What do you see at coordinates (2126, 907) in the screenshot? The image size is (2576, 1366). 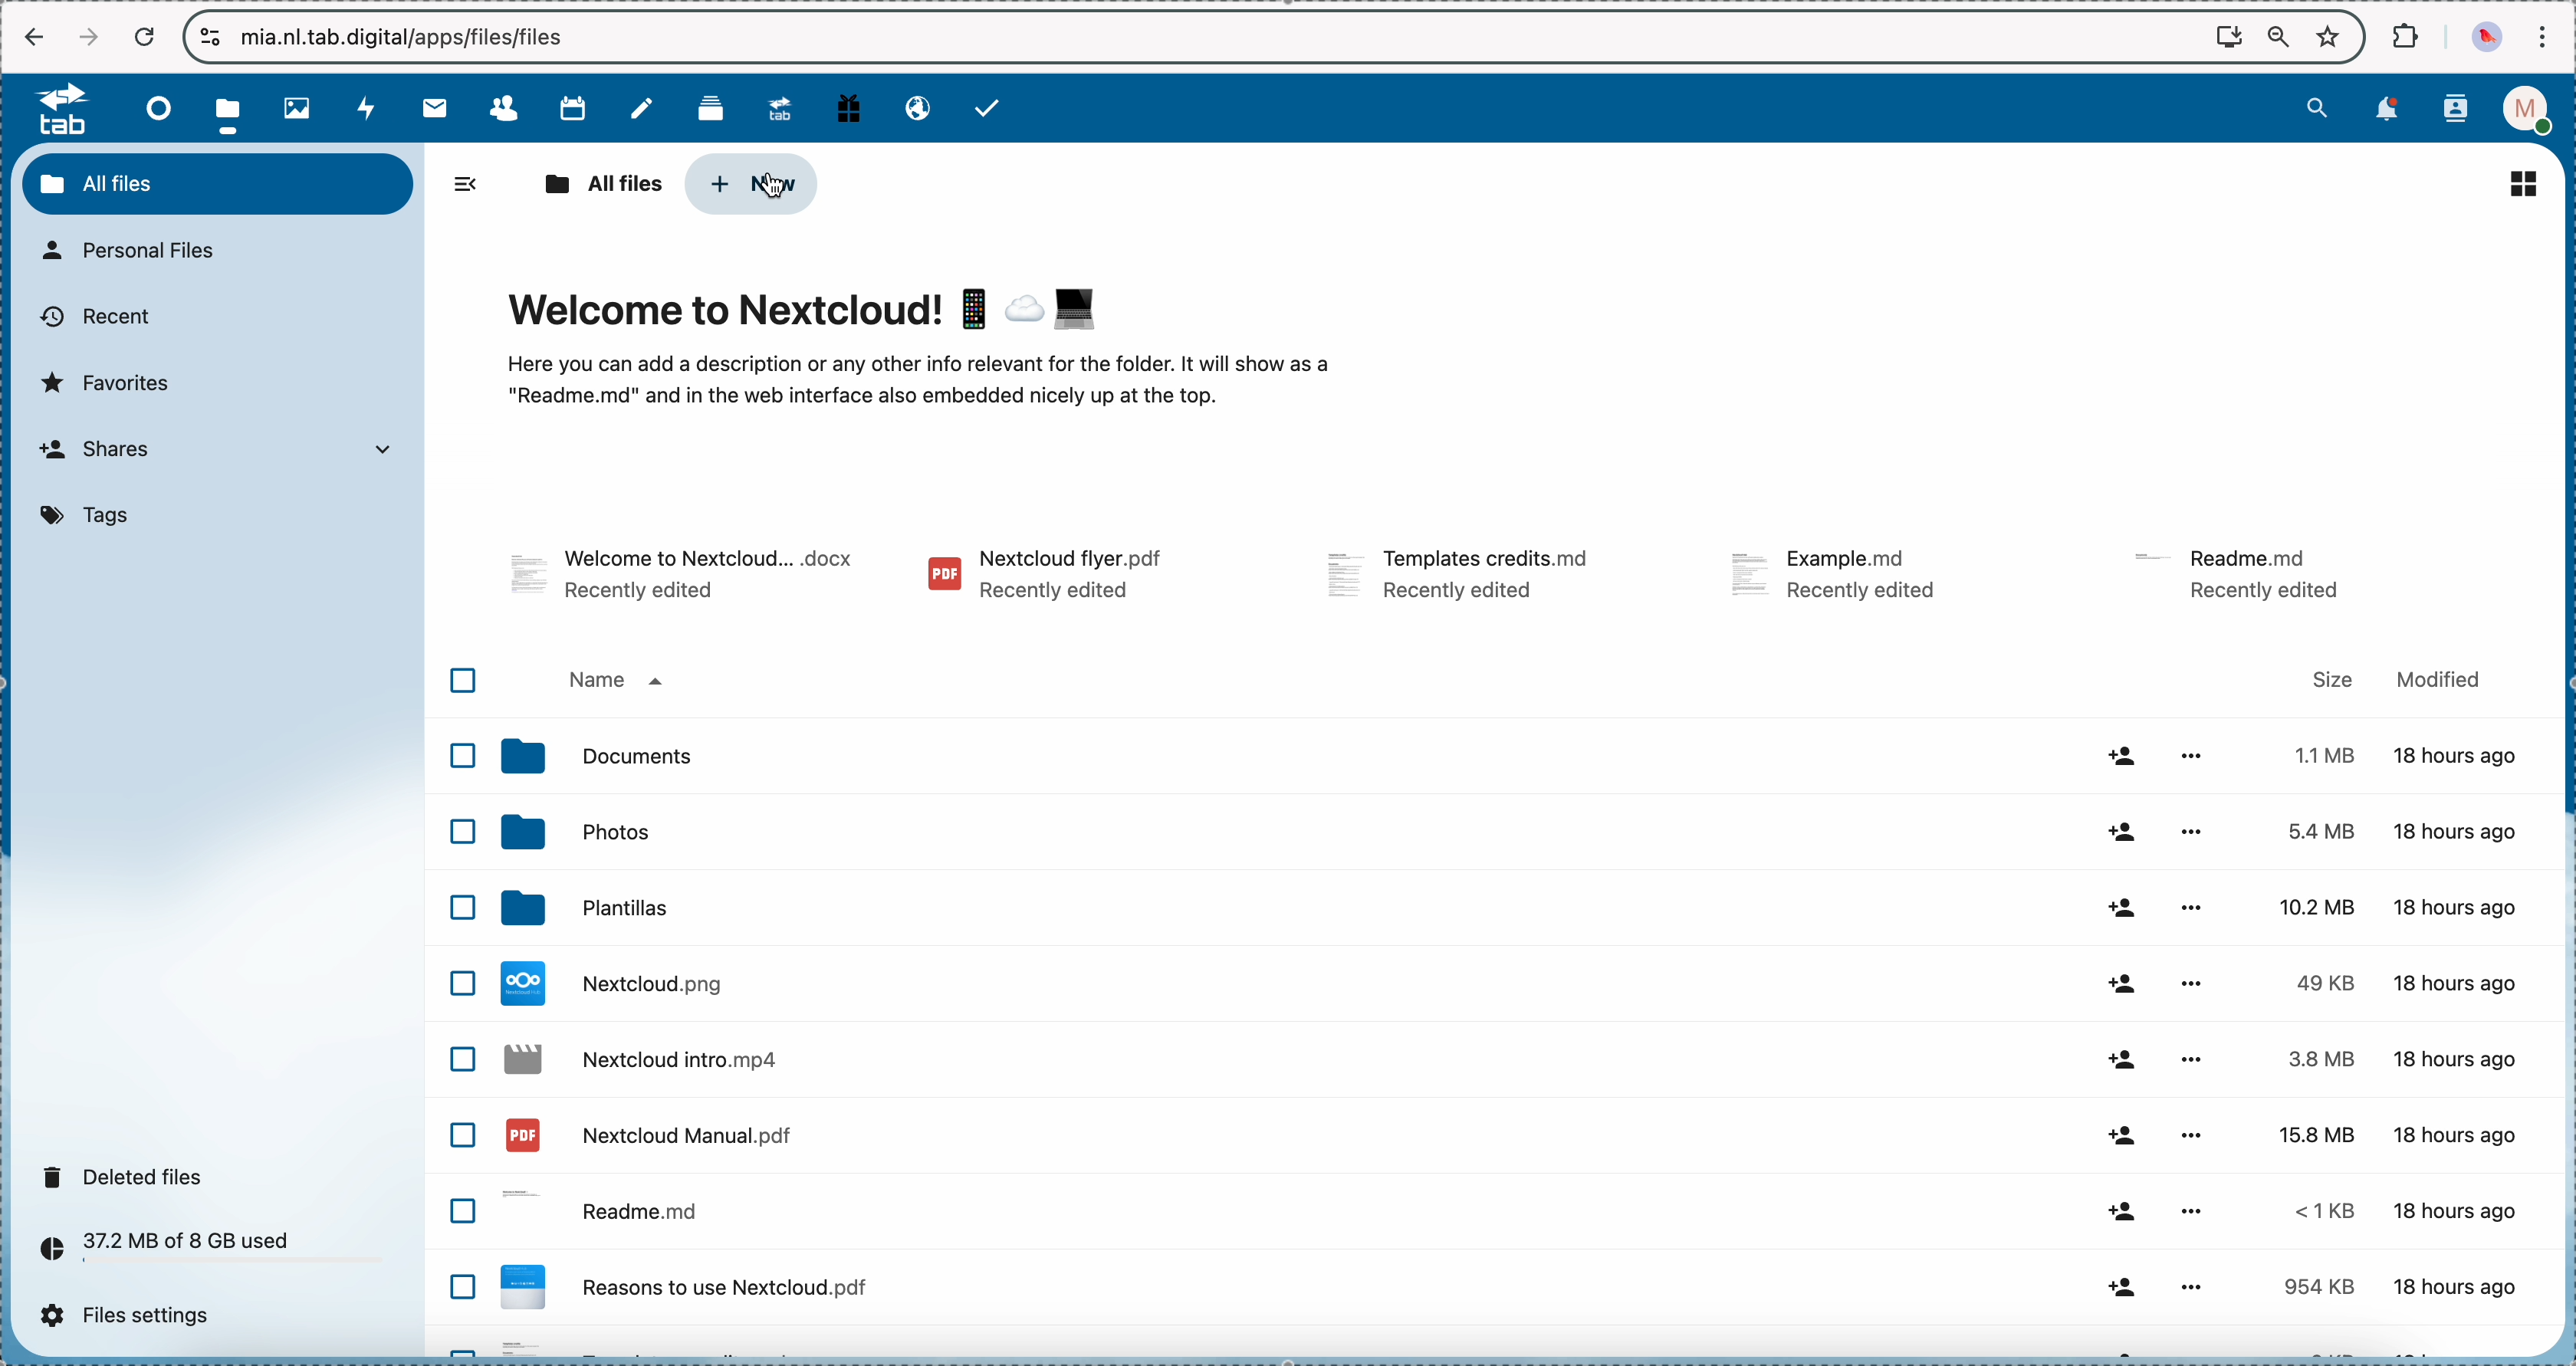 I see `share` at bounding box center [2126, 907].